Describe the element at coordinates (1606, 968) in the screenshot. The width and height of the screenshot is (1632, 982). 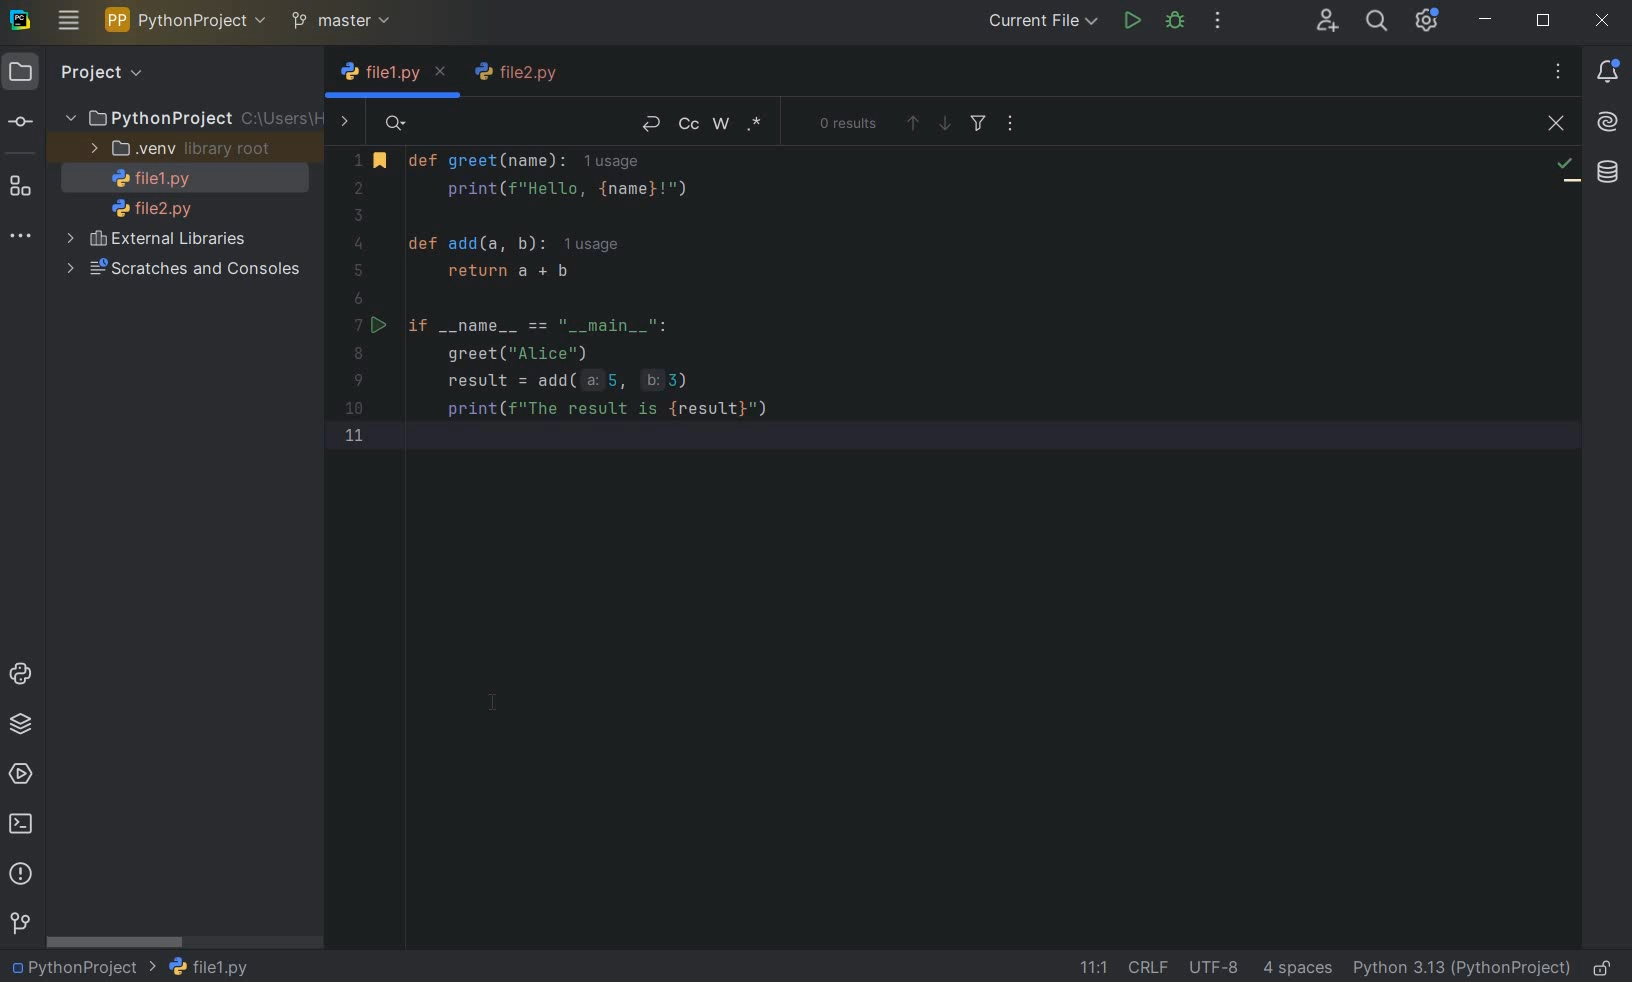
I see `MAKE FILE READY ONLY` at that location.